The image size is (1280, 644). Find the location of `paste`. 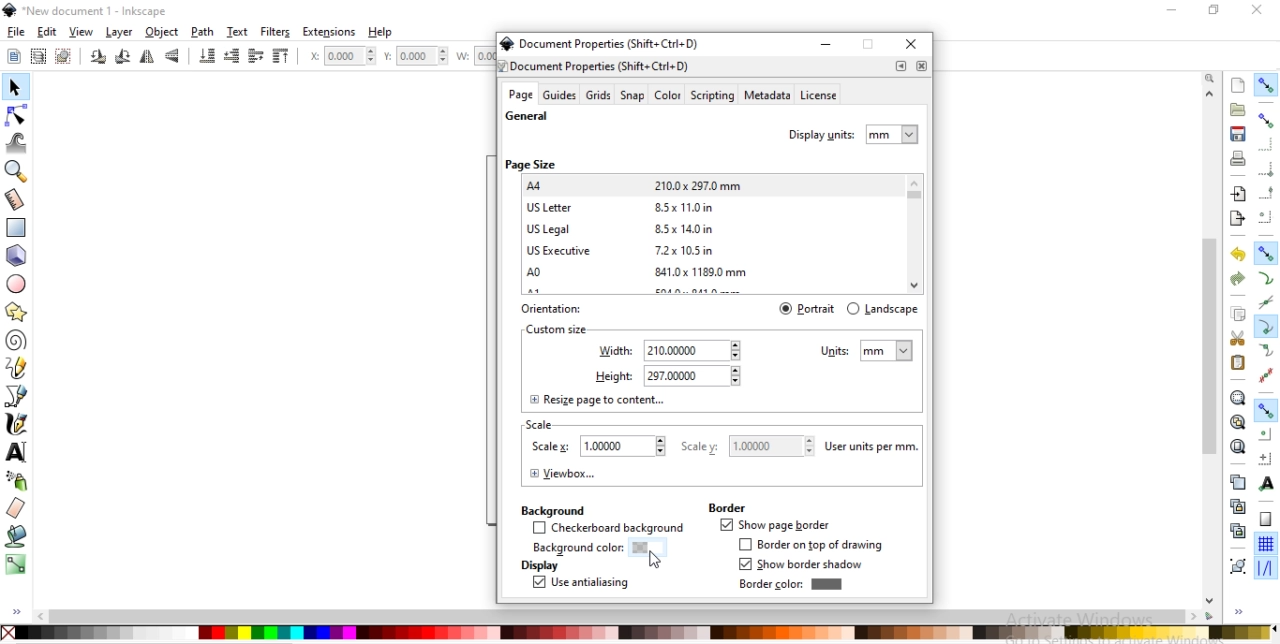

paste is located at coordinates (1238, 363).